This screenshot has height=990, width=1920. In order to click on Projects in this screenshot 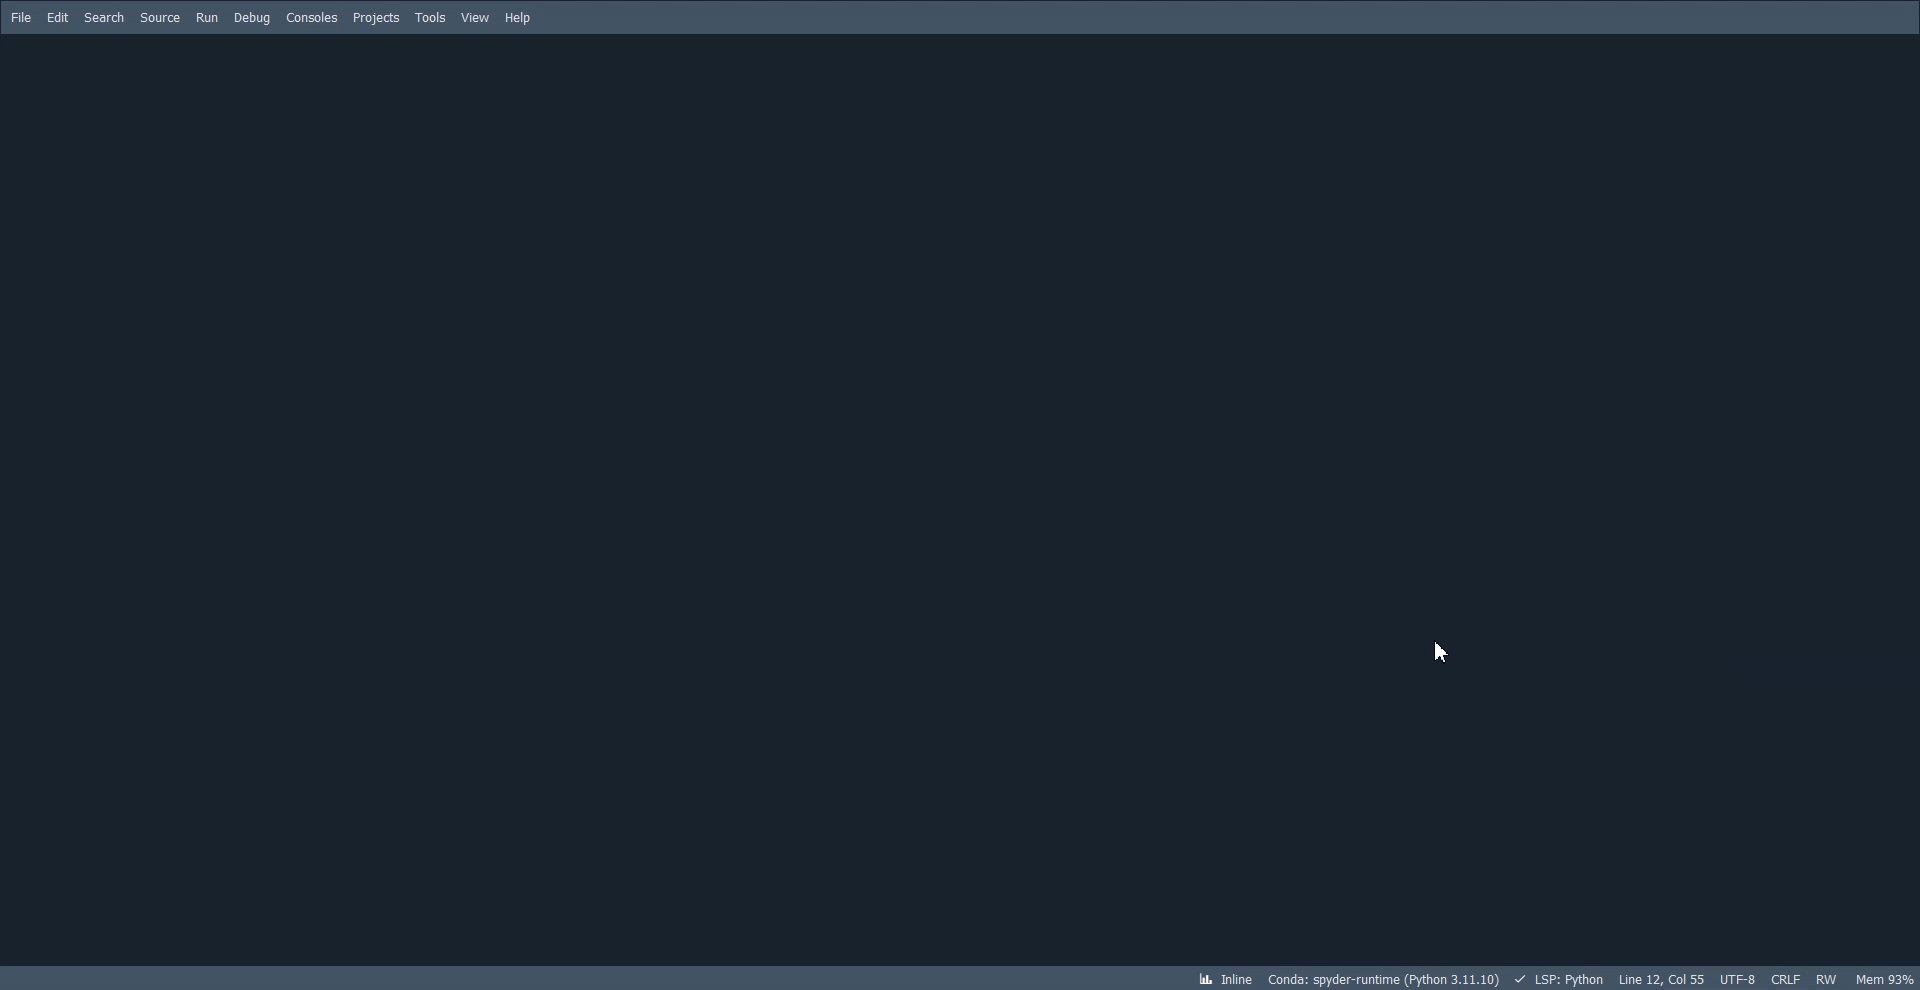, I will do `click(377, 18)`.